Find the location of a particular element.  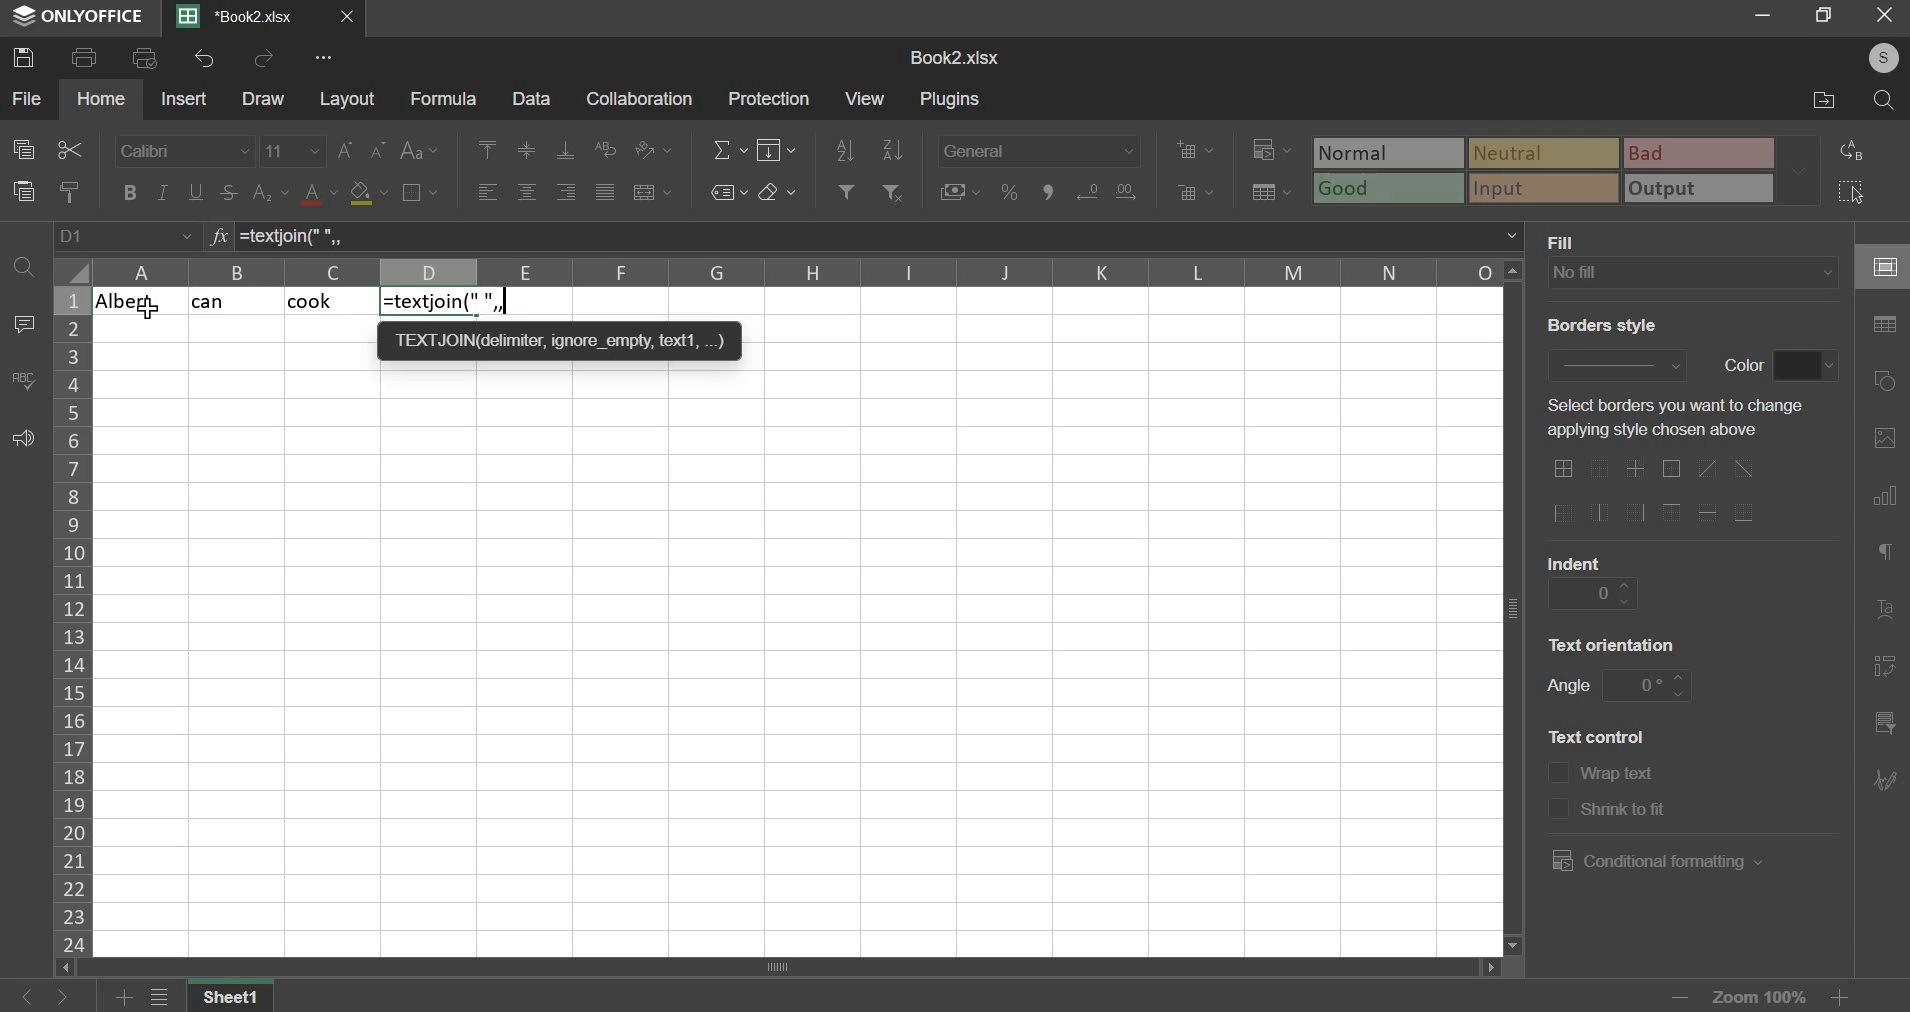

text art is located at coordinates (1885, 615).